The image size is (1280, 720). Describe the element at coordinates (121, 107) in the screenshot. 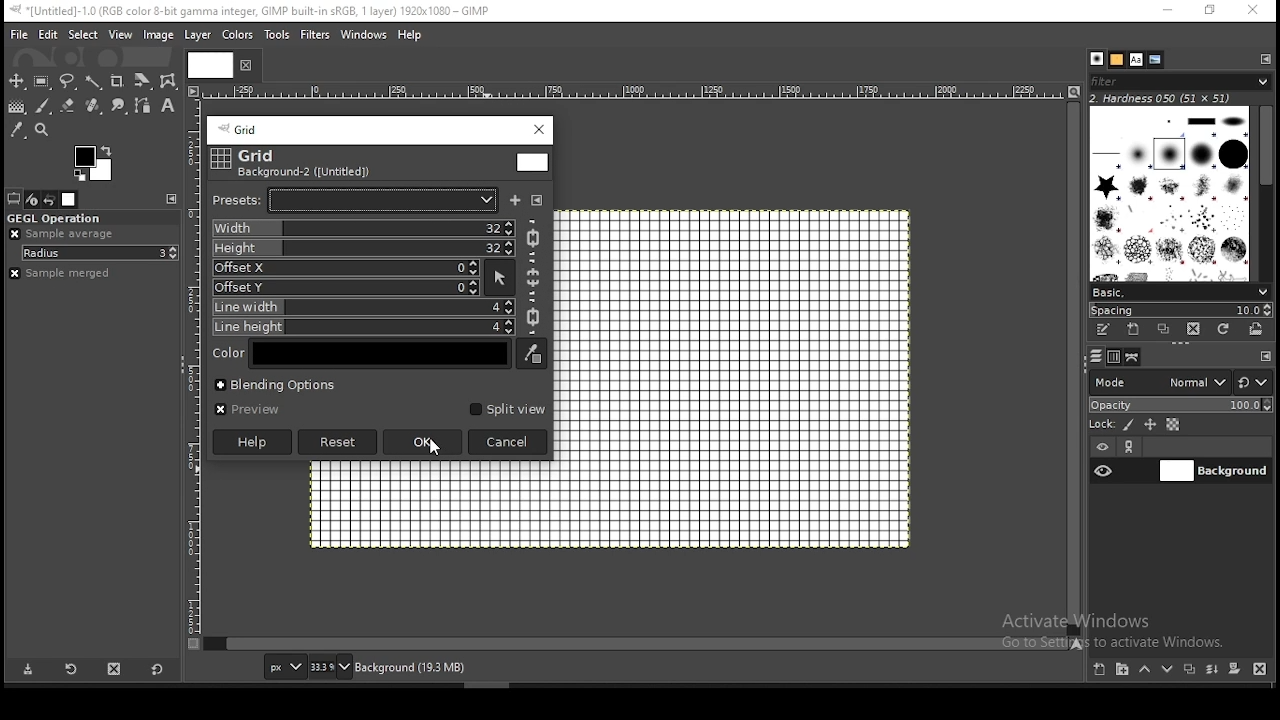

I see `smudge tool` at that location.